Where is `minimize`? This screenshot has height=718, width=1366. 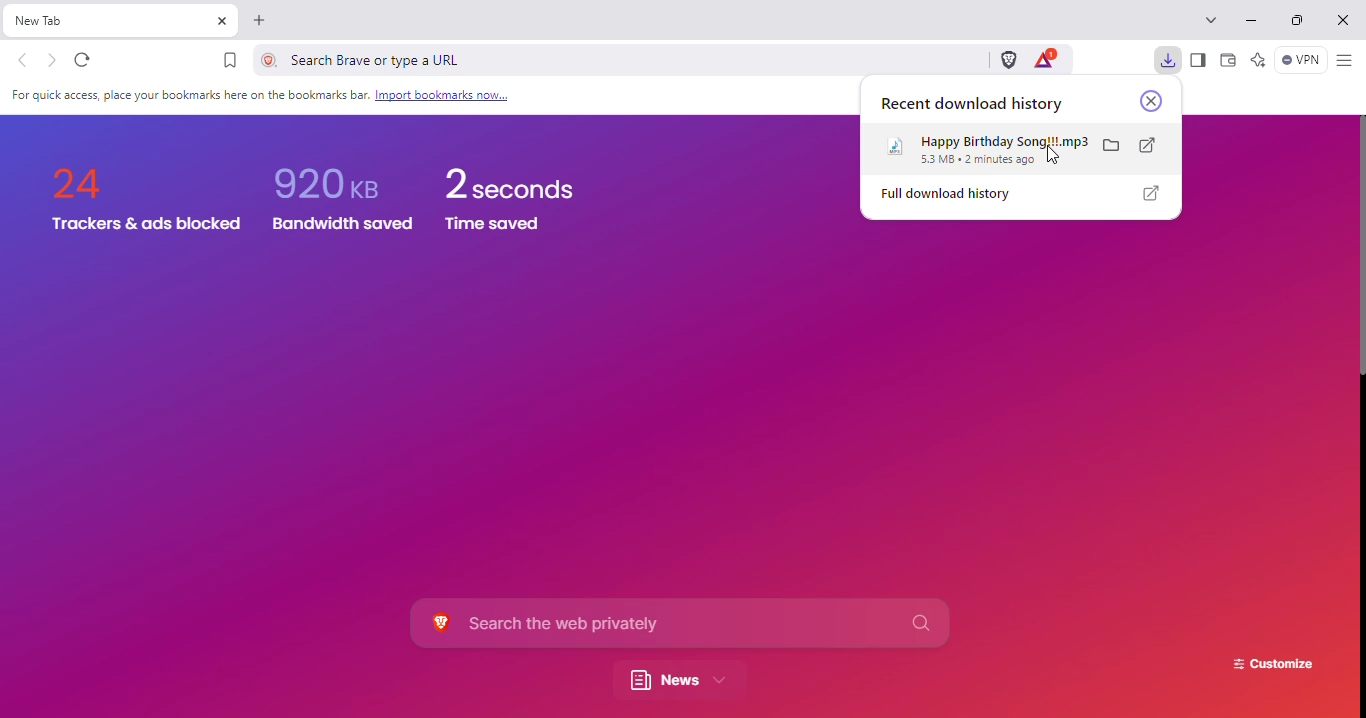 minimize is located at coordinates (1252, 21).